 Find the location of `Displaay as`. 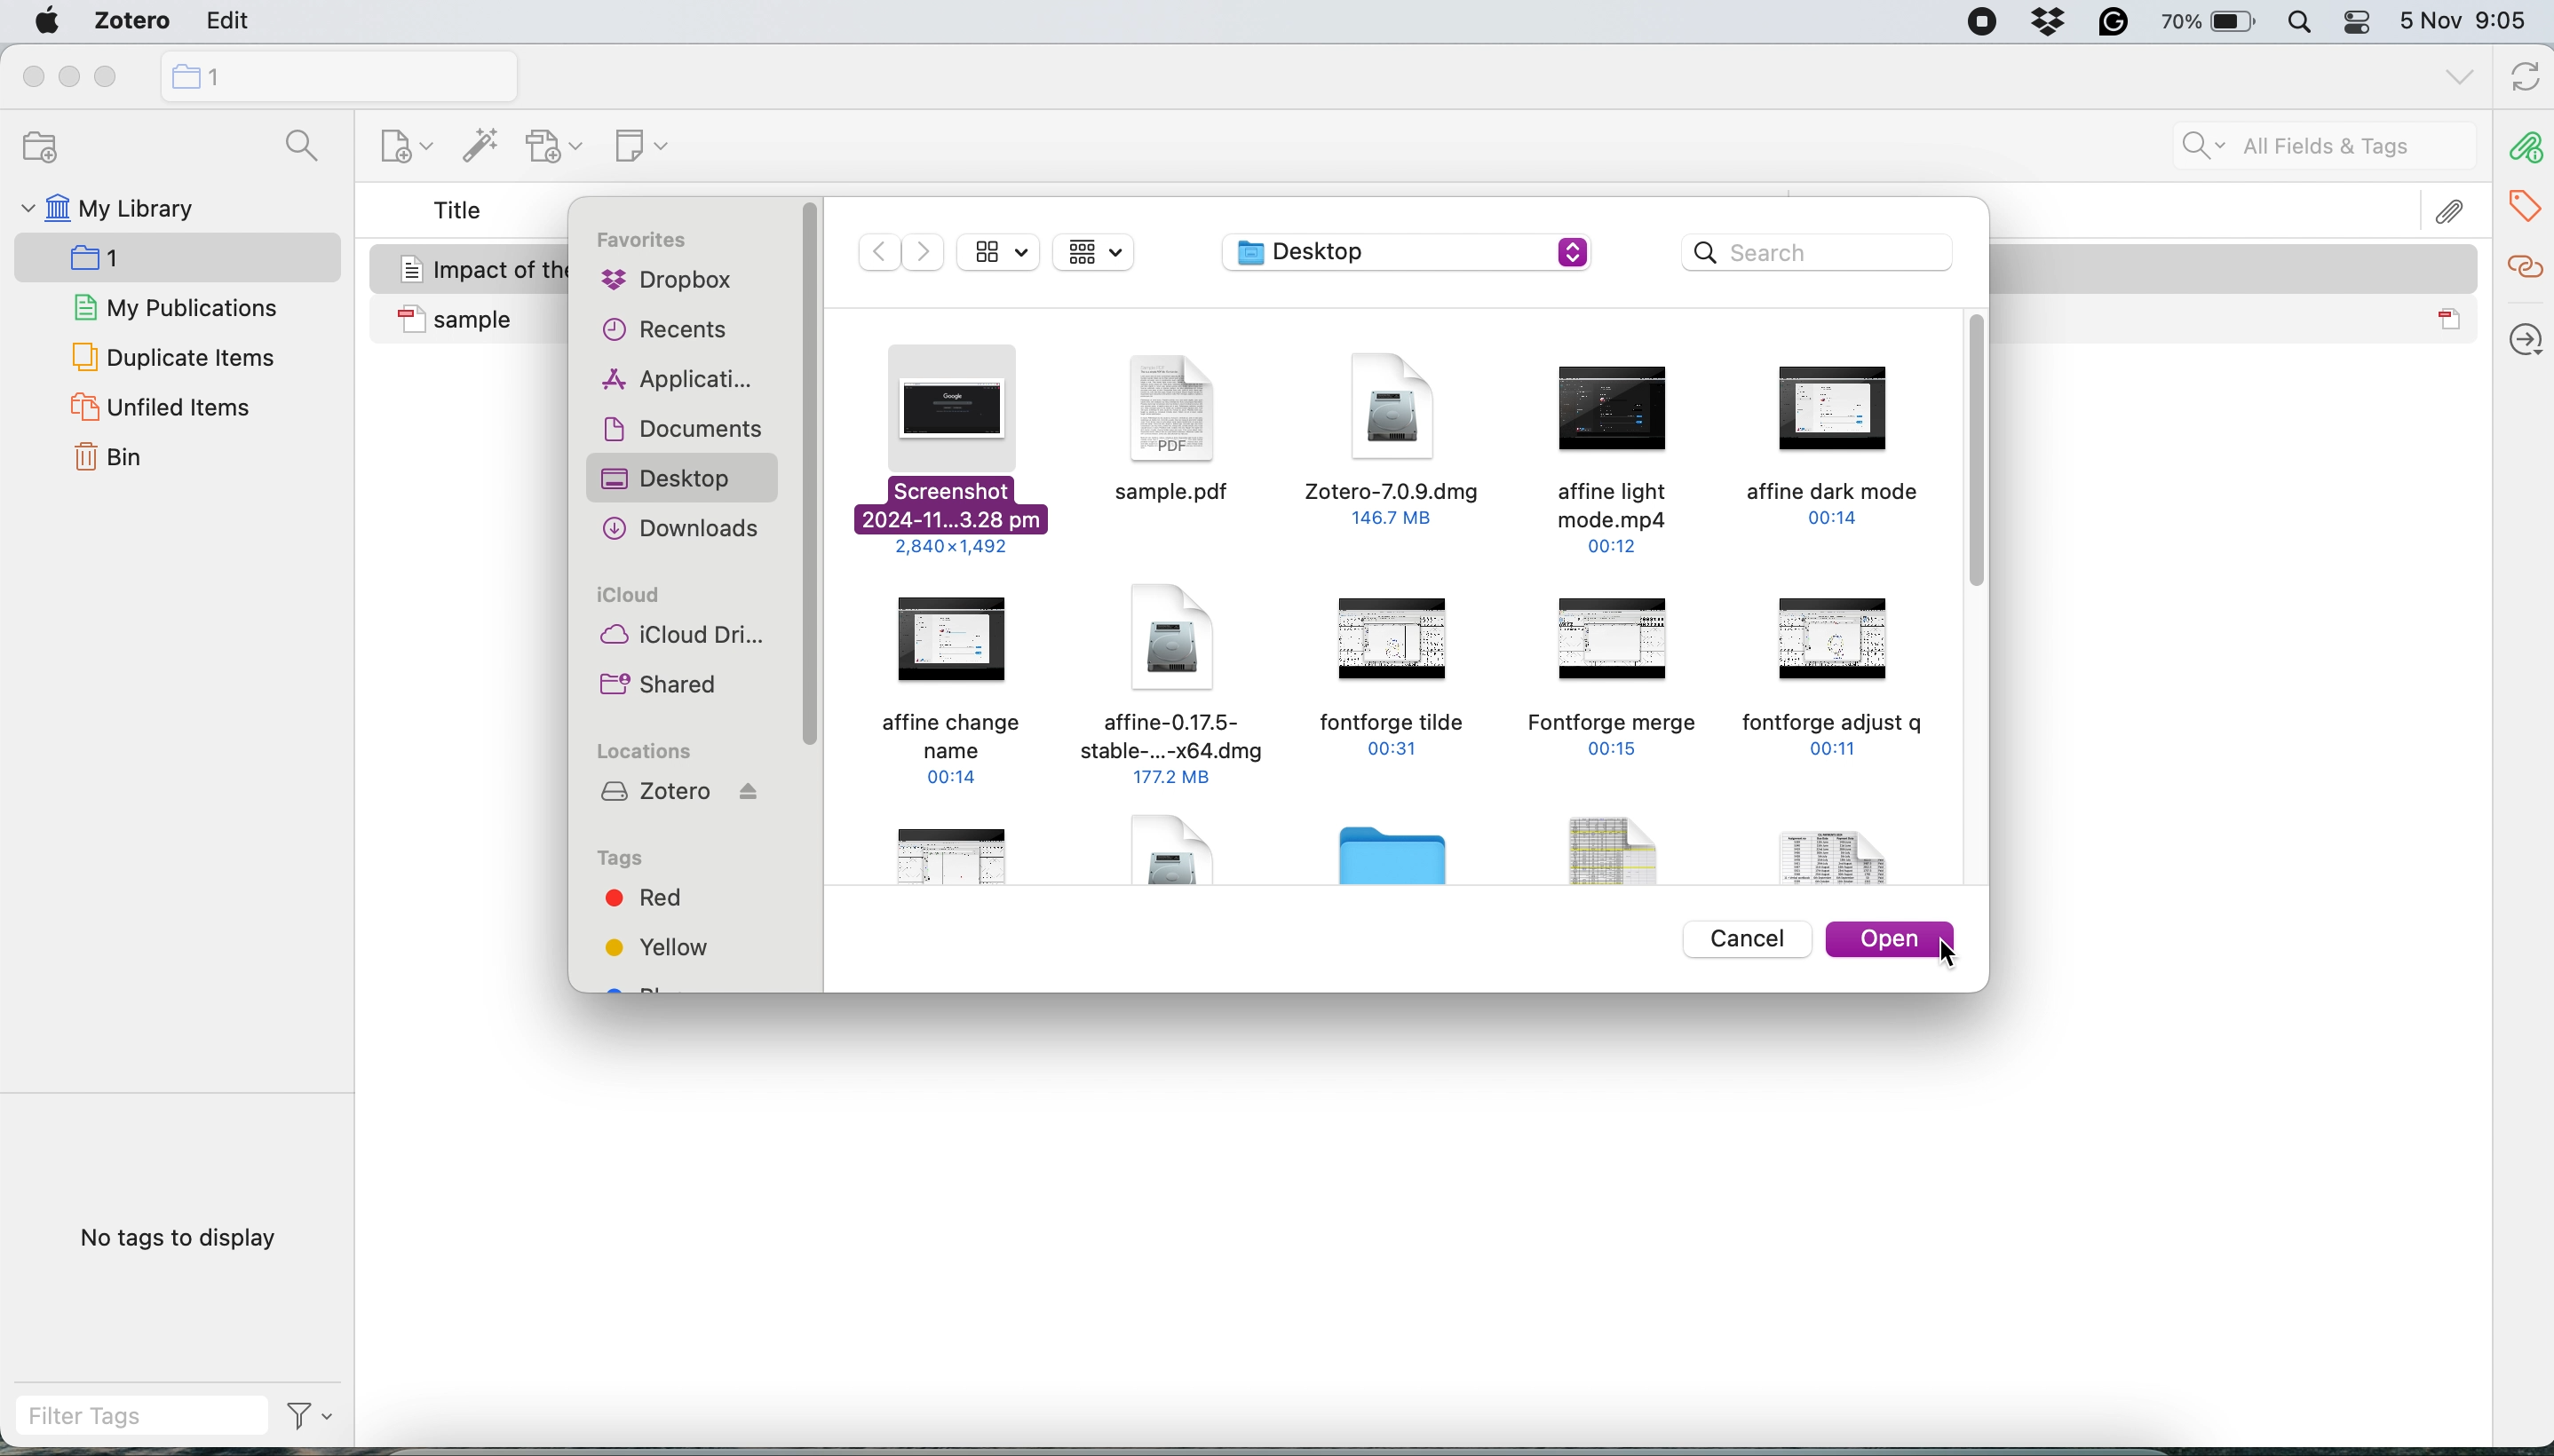

Displaay as is located at coordinates (1104, 253).